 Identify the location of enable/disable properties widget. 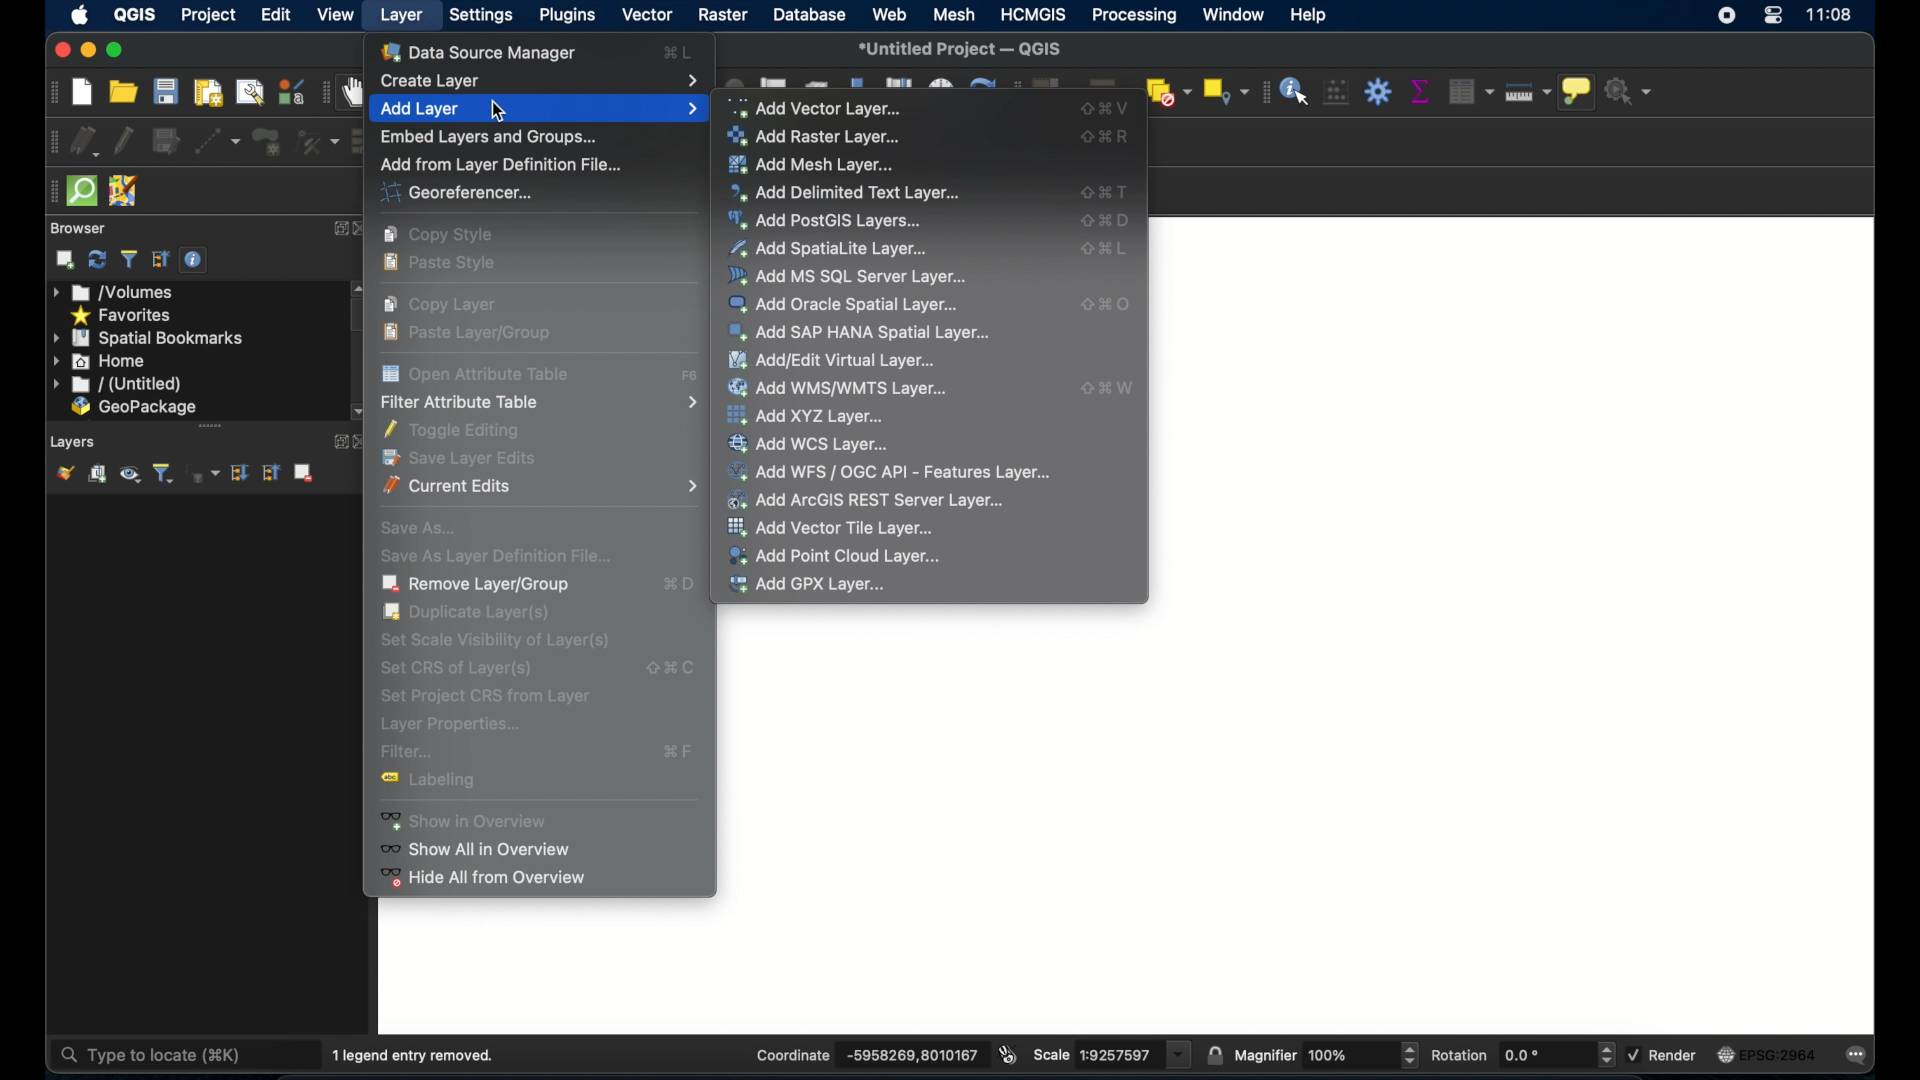
(196, 260).